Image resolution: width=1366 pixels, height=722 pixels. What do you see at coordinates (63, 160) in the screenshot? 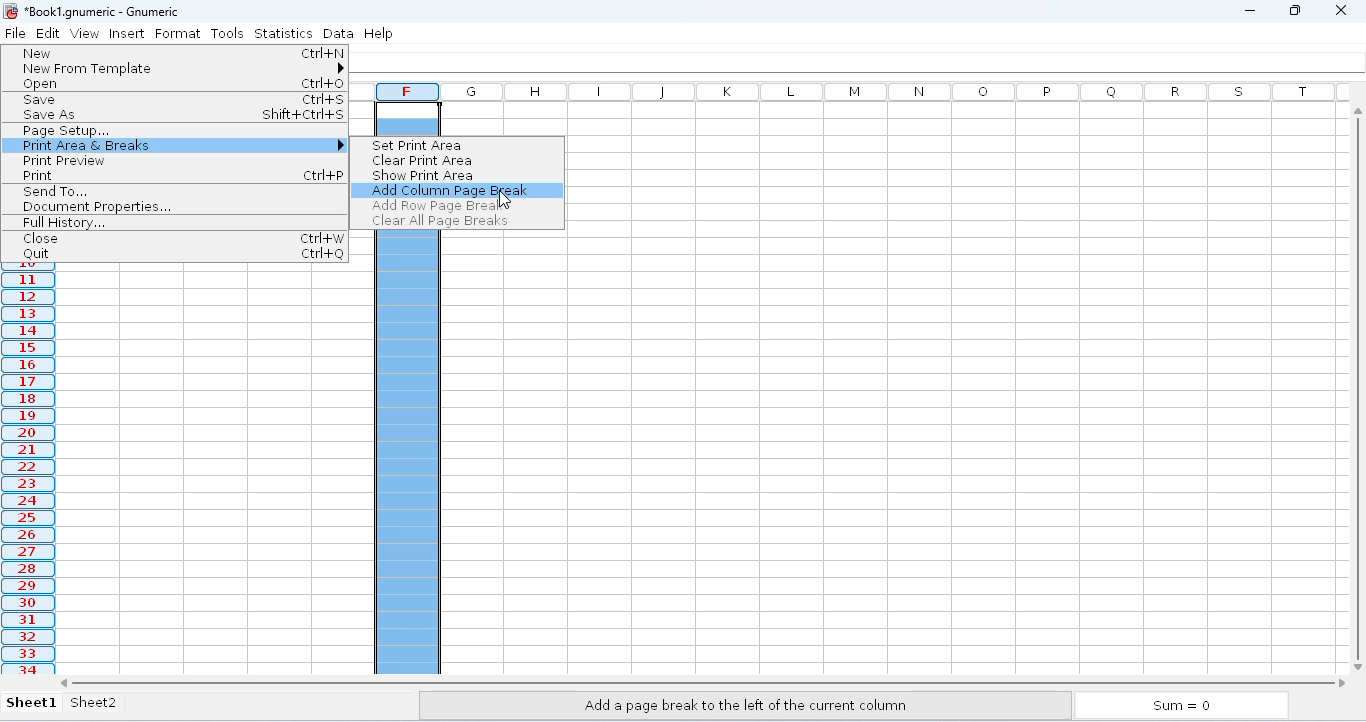
I see `print preview` at bounding box center [63, 160].